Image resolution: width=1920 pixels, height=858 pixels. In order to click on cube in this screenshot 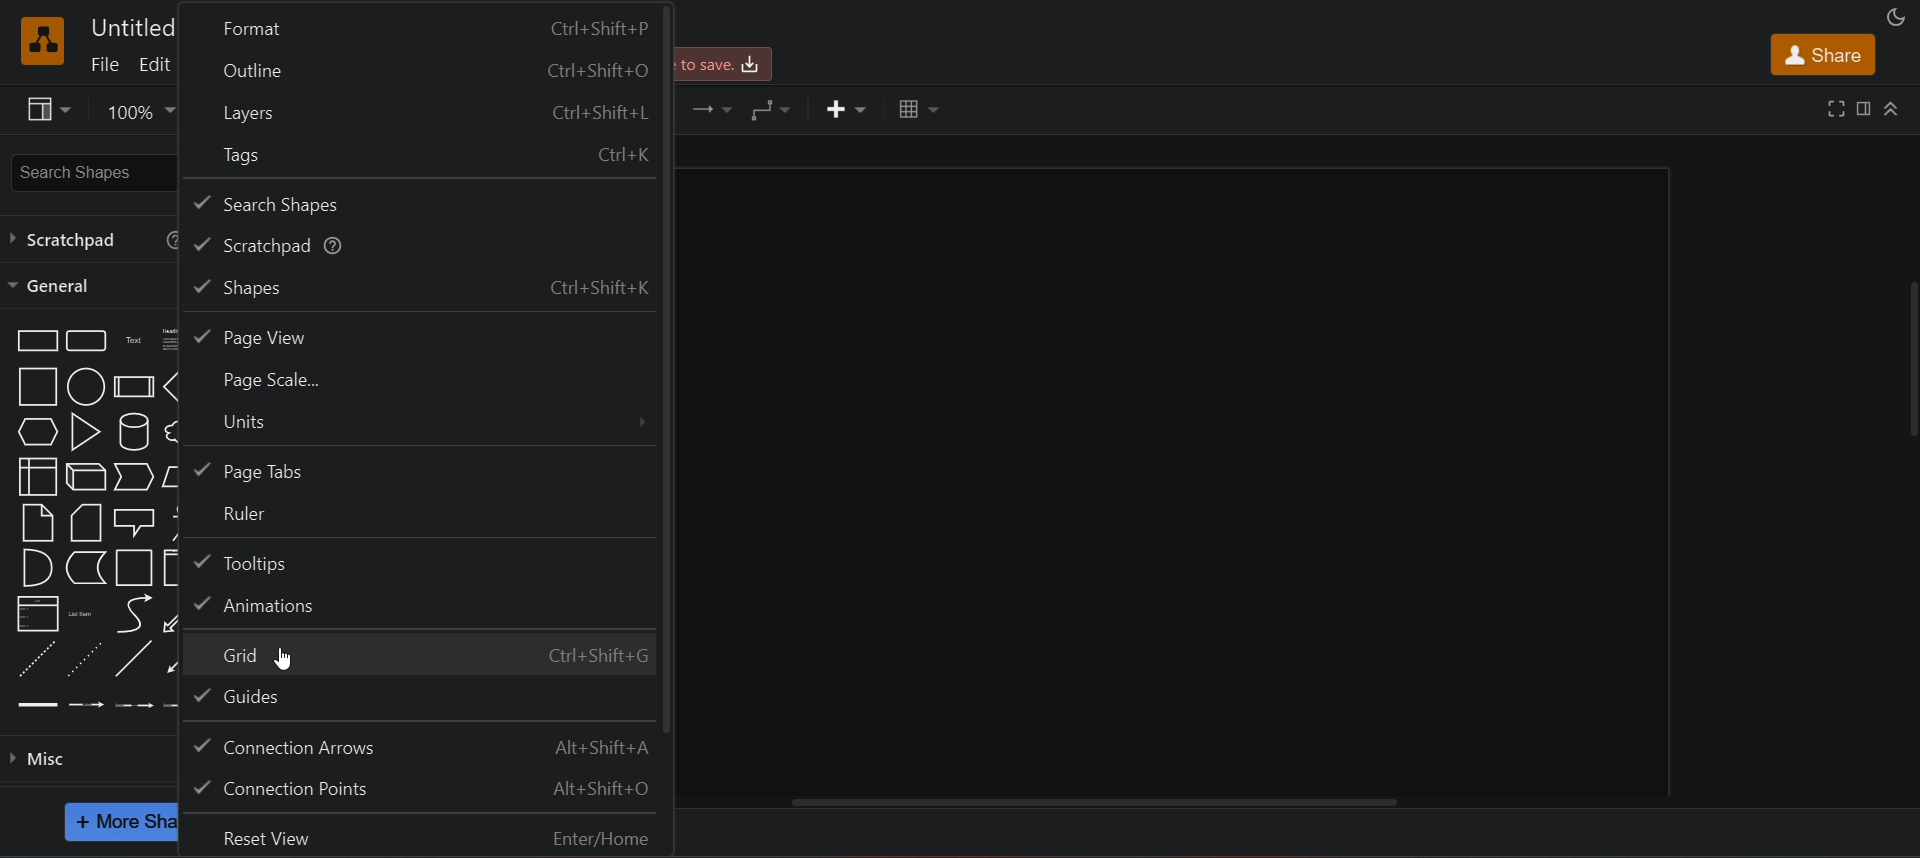, I will do `click(88, 473)`.